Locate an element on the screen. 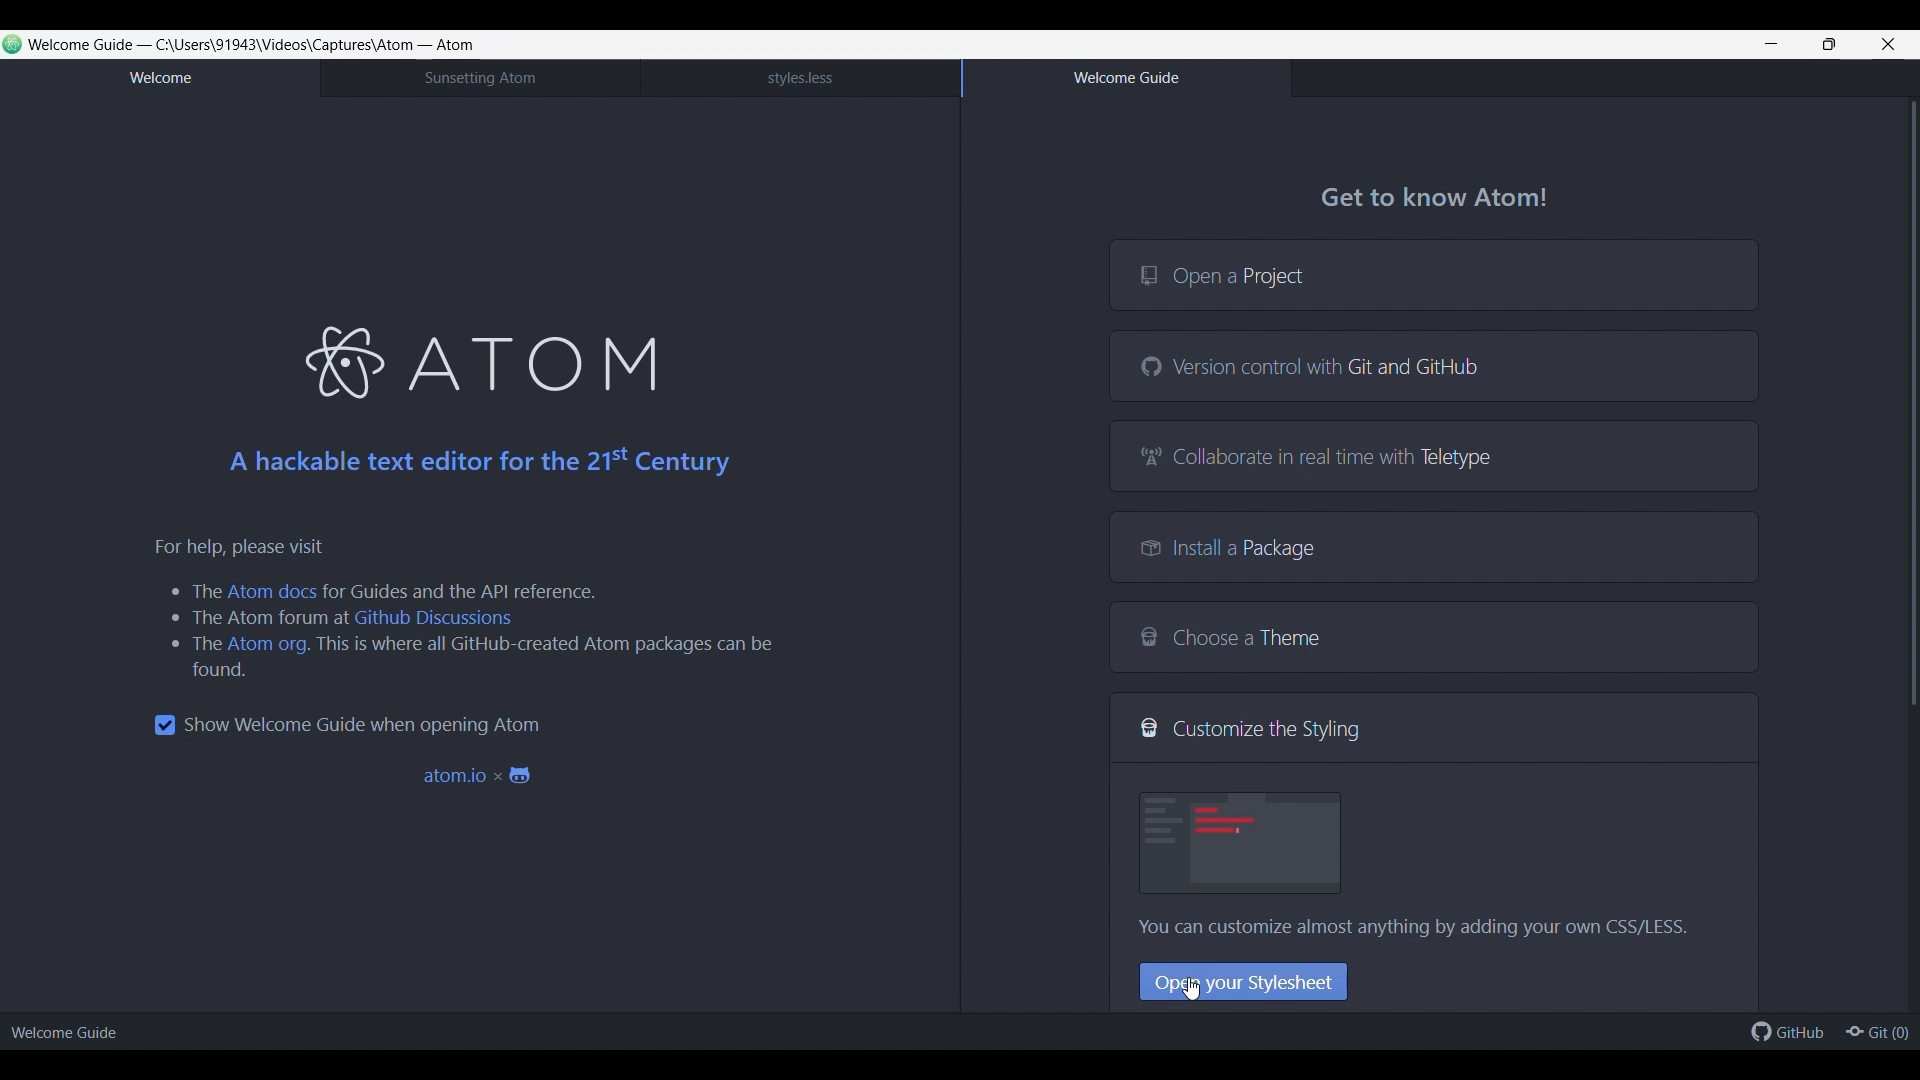 This screenshot has height=1080, width=1920. Git is located at coordinates (1876, 1030).